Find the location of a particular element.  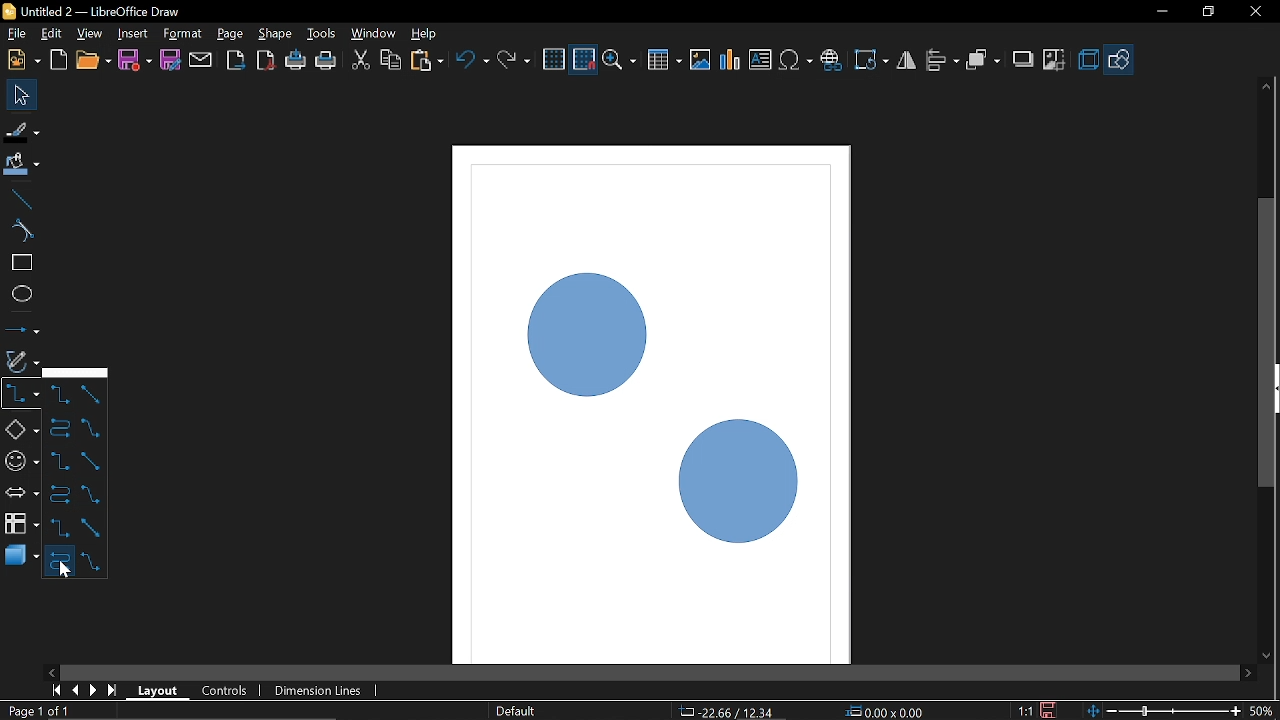

Filp is located at coordinates (907, 63).